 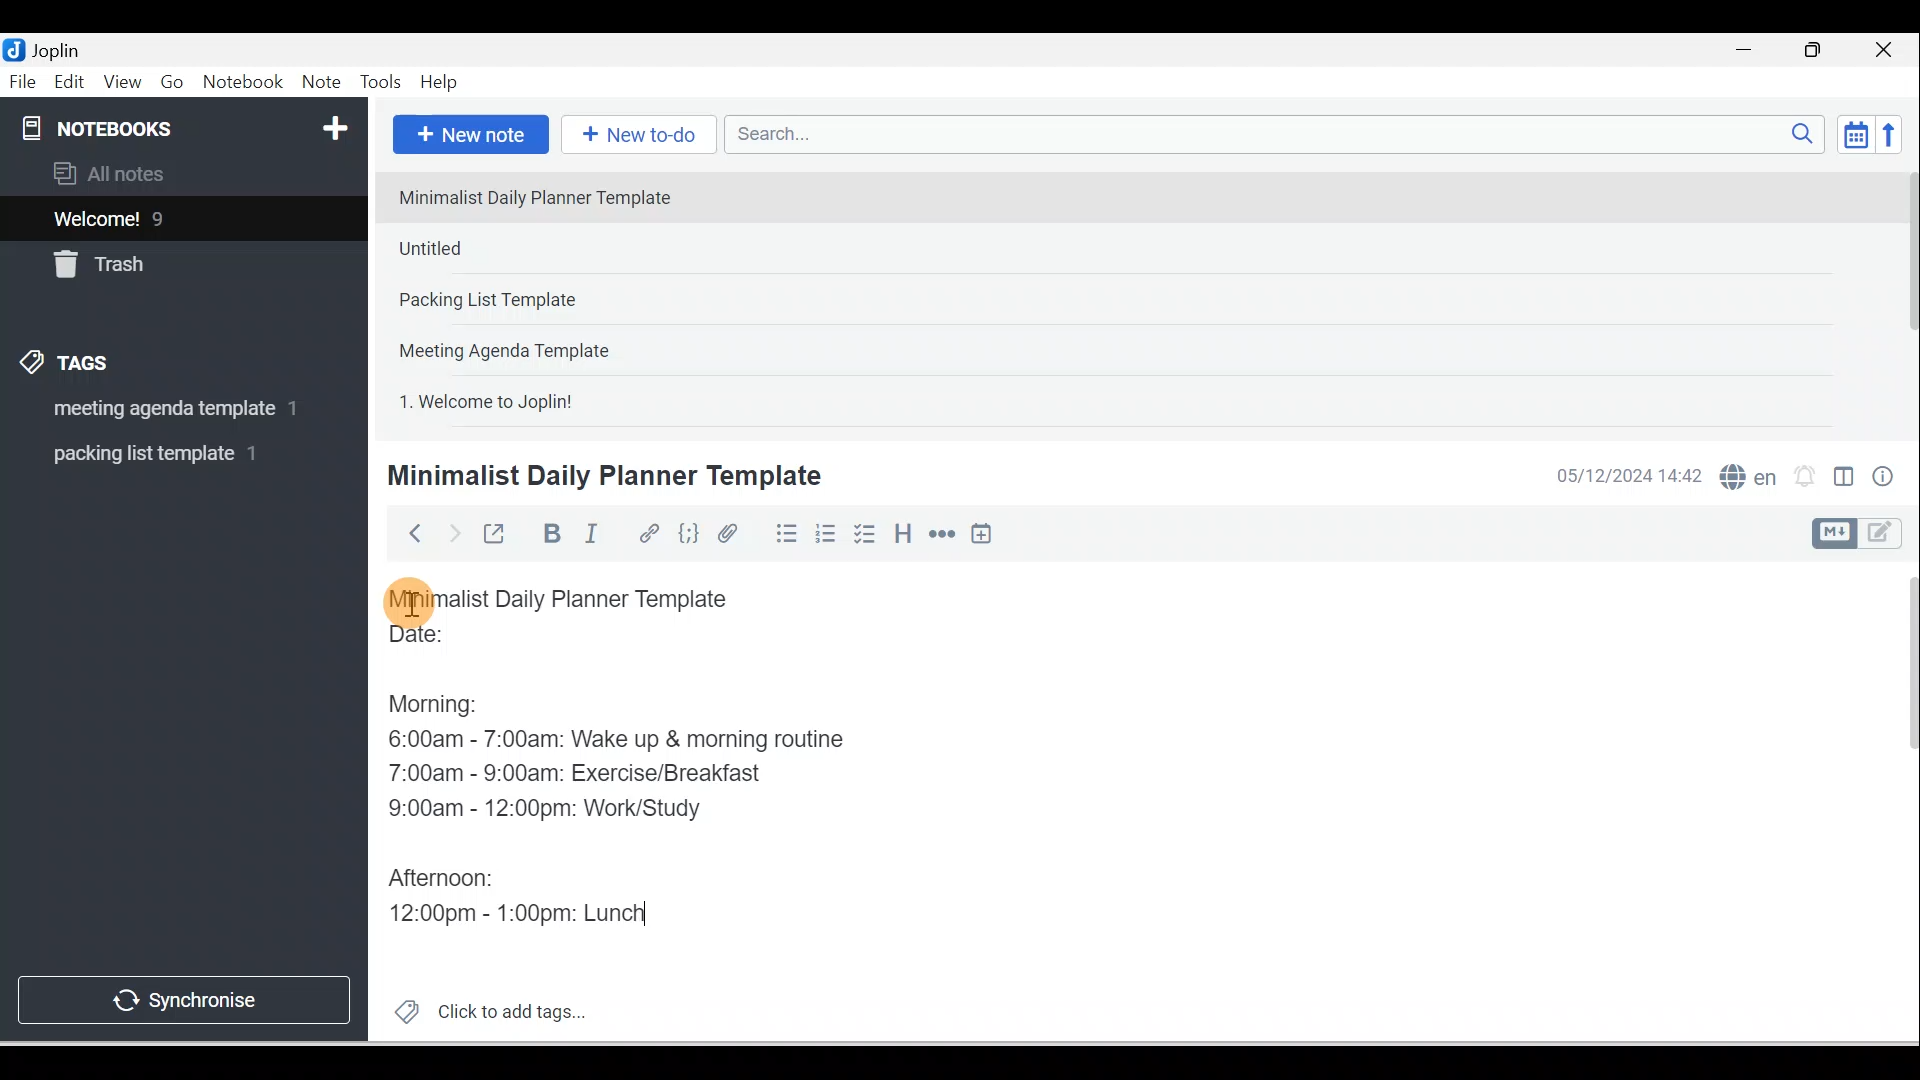 What do you see at coordinates (601, 476) in the screenshot?
I see `Minimalist Daily Planner Template` at bounding box center [601, 476].